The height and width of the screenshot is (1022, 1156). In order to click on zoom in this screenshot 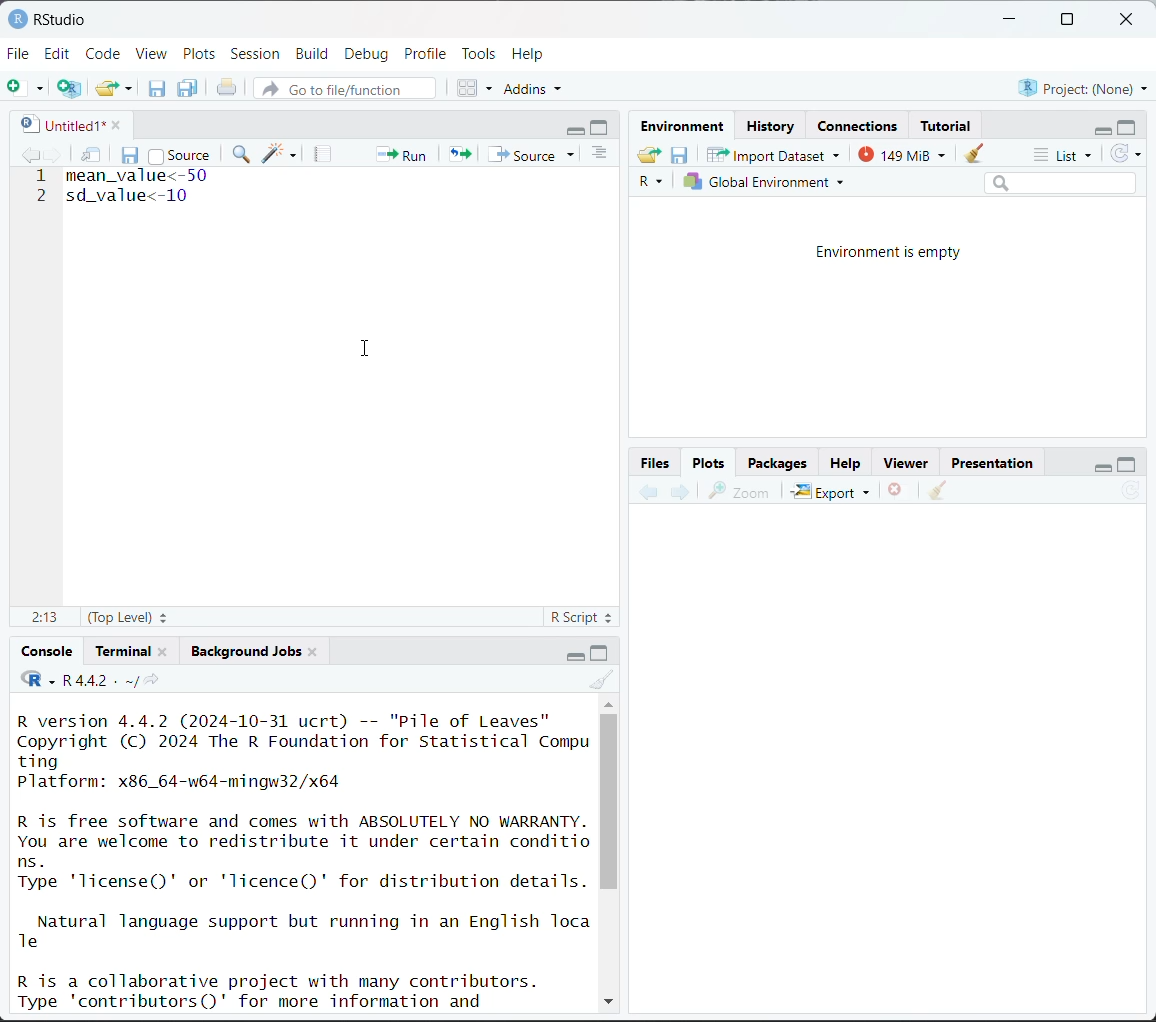, I will do `click(739, 491)`.